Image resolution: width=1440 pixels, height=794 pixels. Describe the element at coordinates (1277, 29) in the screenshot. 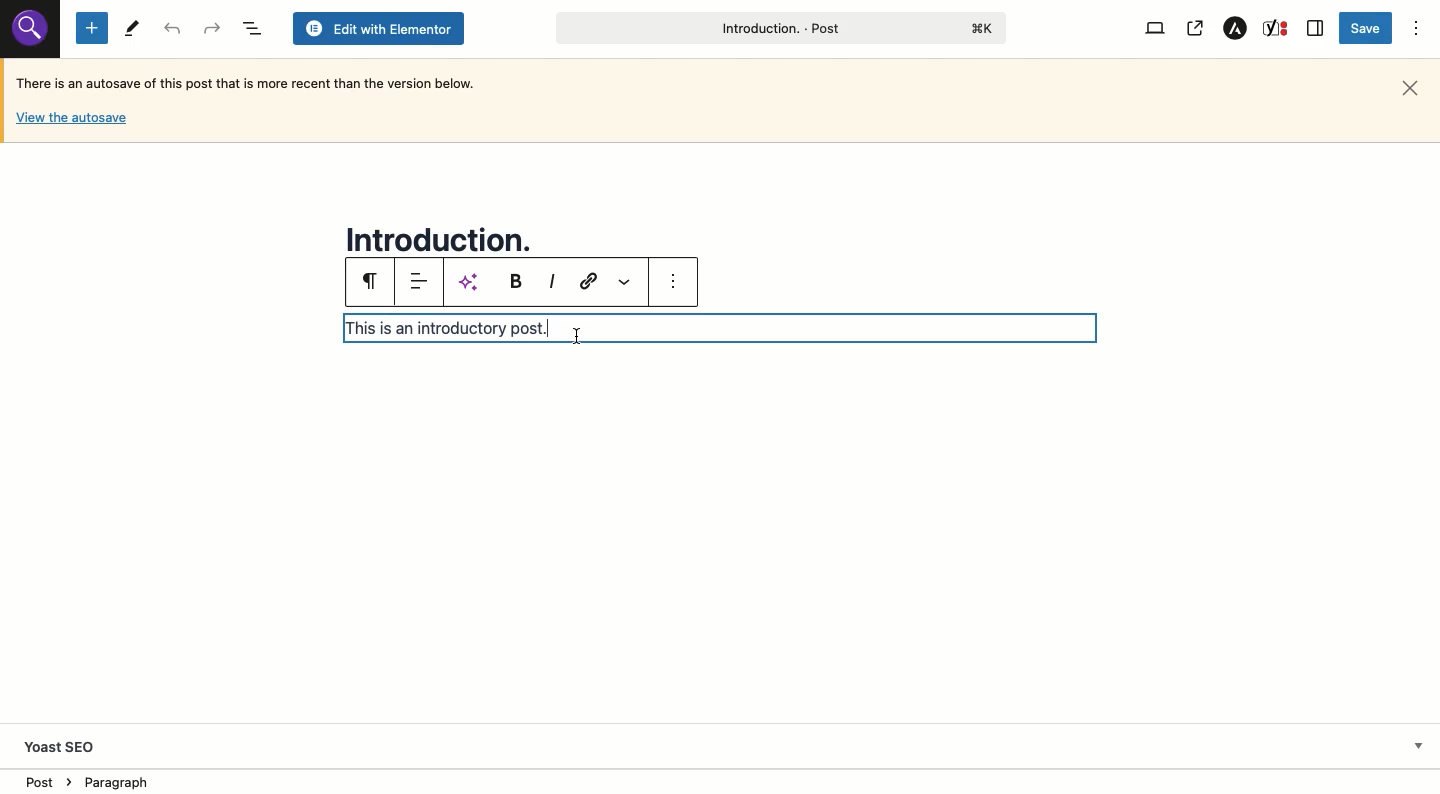

I see `Yoast` at that location.